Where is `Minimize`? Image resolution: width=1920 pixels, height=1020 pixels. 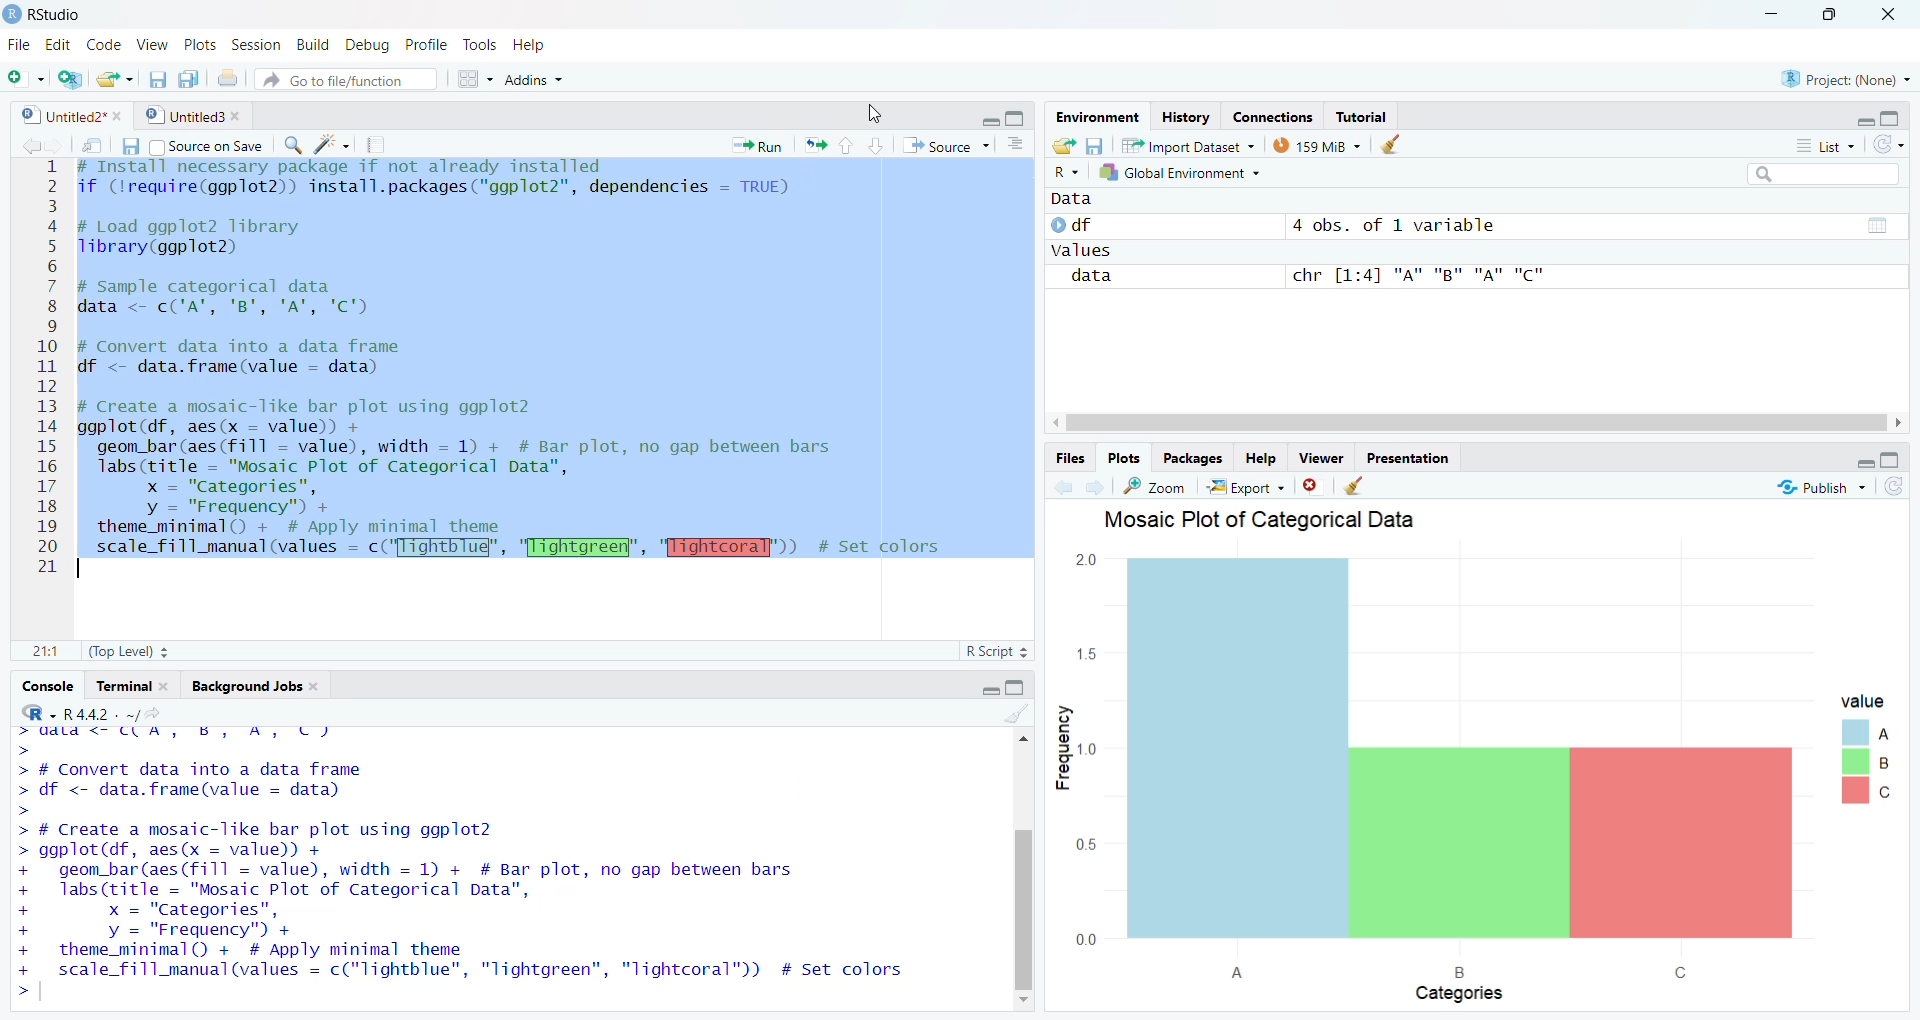 Minimize is located at coordinates (1774, 15).